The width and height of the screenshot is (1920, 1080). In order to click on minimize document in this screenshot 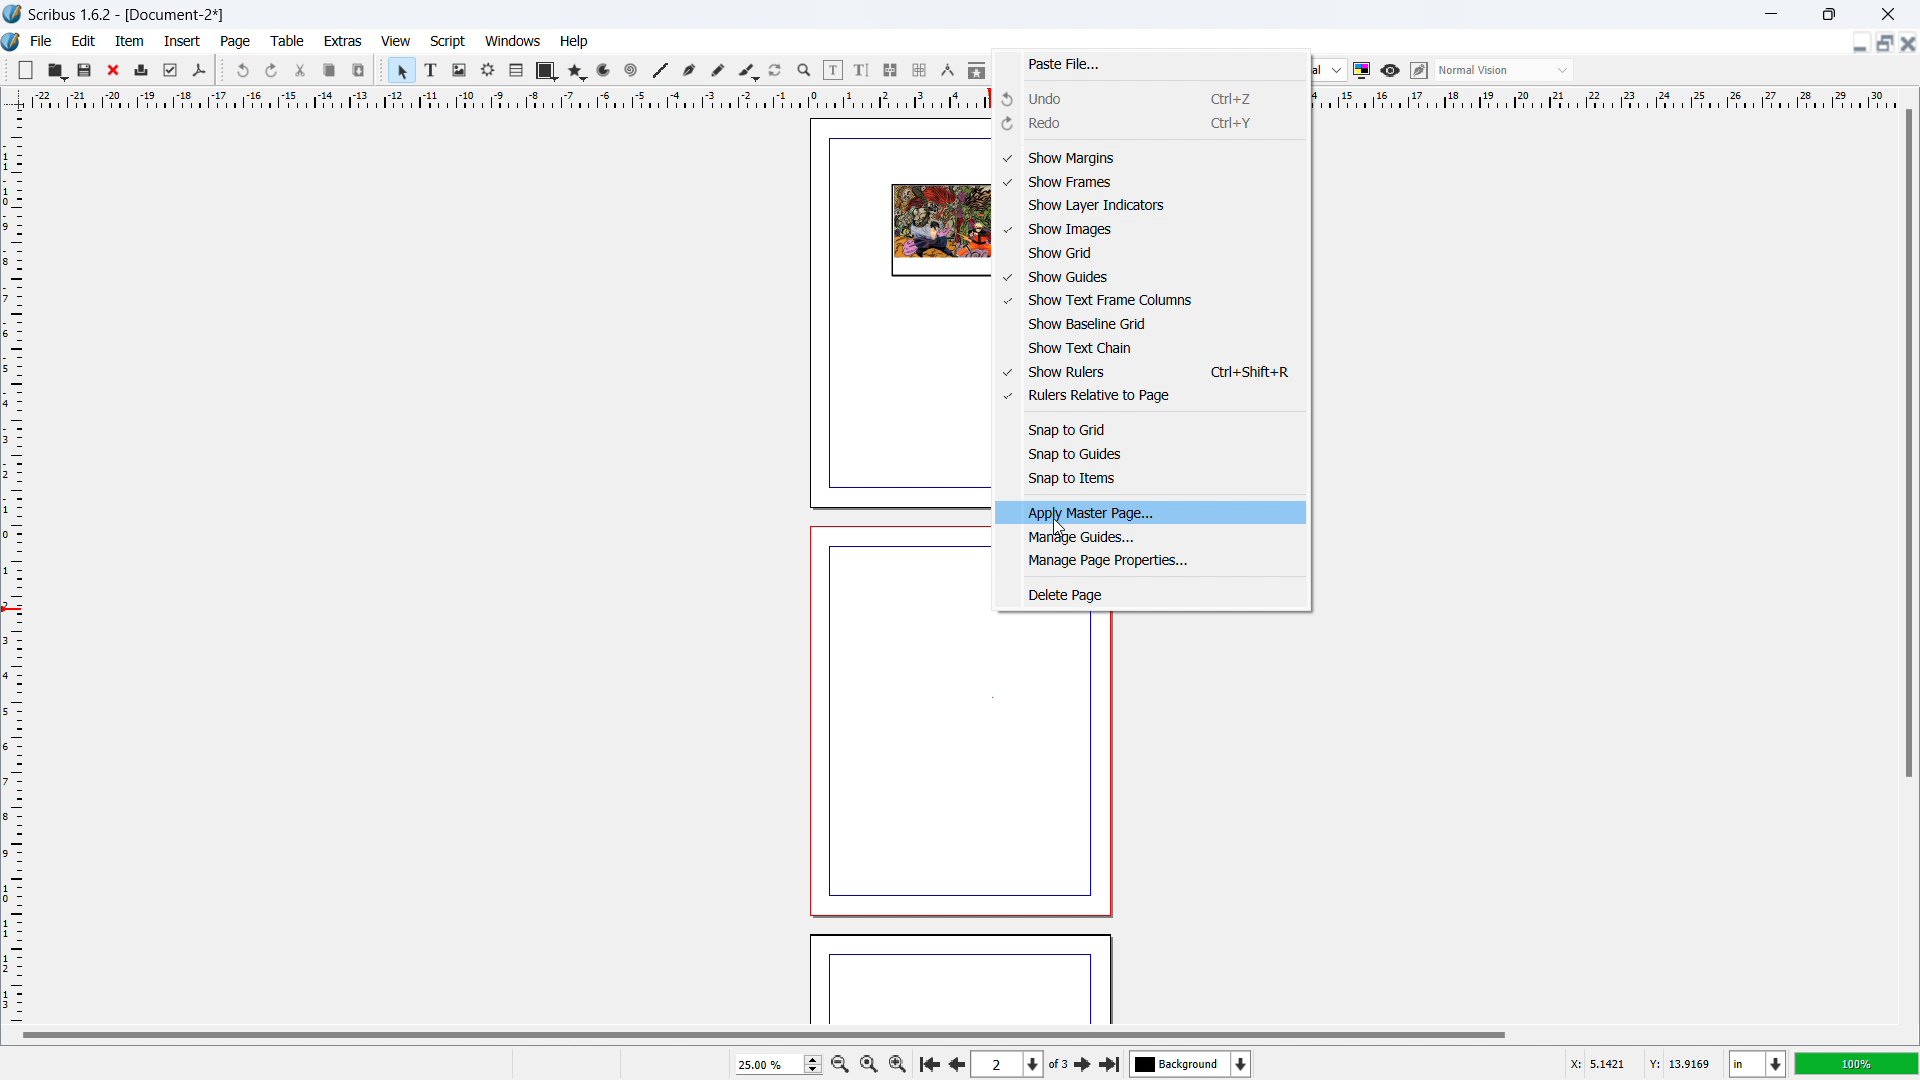, I will do `click(1857, 45)`.